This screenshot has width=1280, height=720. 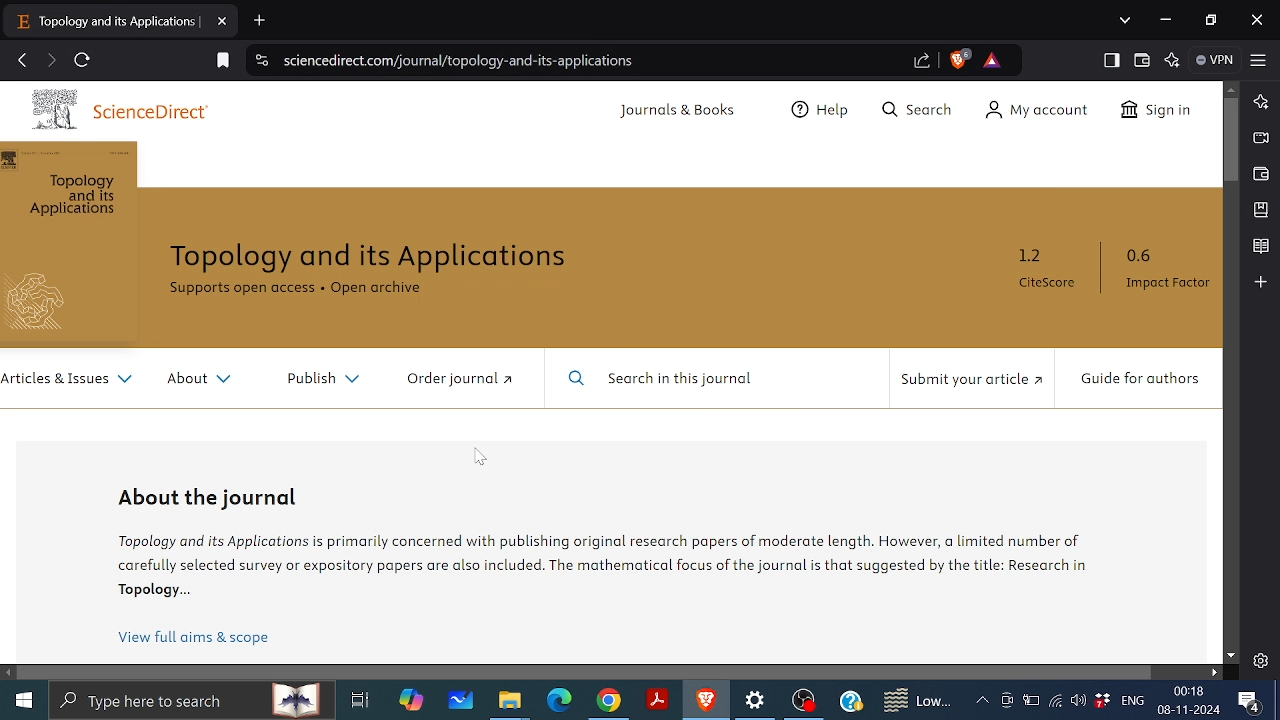 I want to click on Notifications, so click(x=1250, y=701).